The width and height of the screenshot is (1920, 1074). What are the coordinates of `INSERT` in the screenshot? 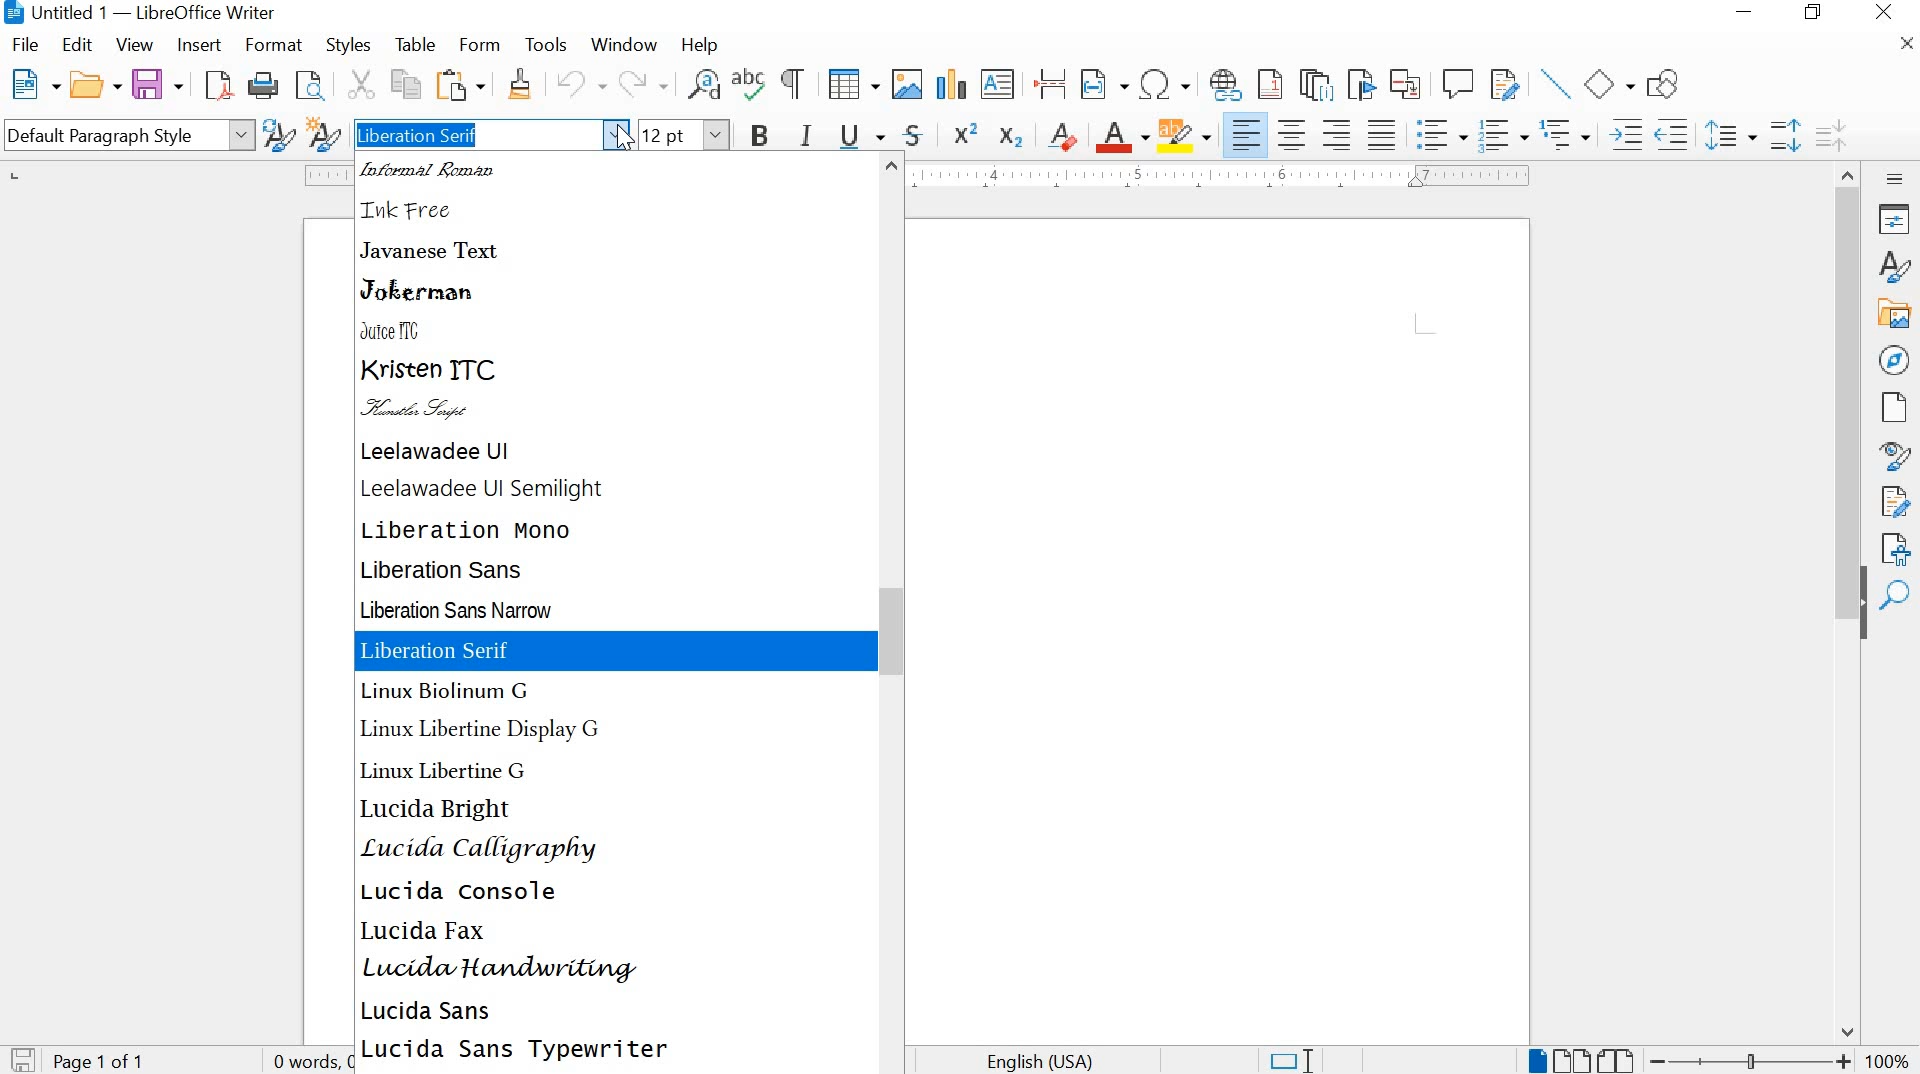 It's located at (196, 45).